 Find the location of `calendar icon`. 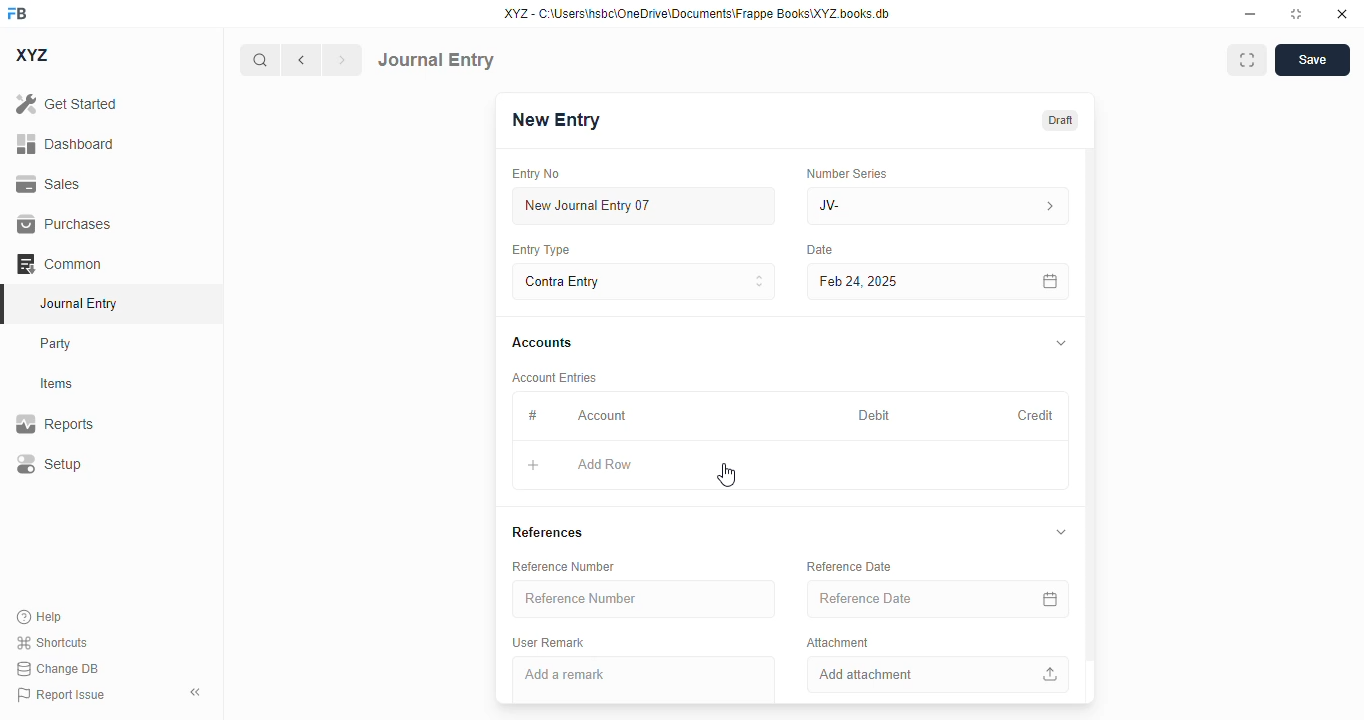

calendar icon is located at coordinates (1051, 281).